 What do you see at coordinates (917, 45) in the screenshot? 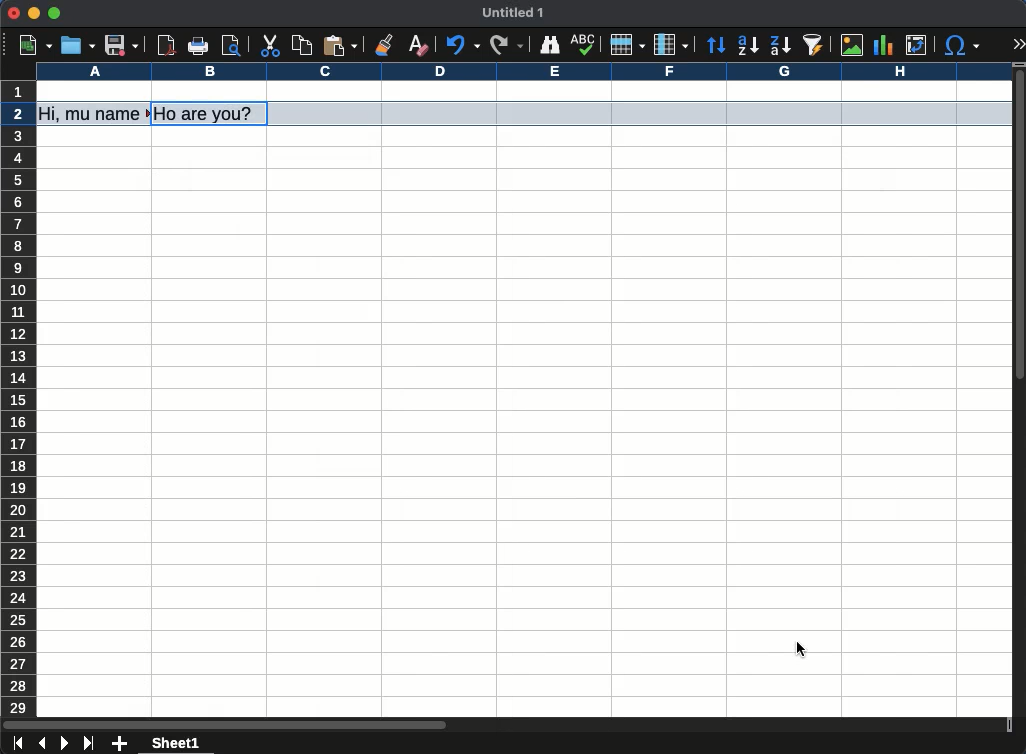
I see `pivot table` at bounding box center [917, 45].